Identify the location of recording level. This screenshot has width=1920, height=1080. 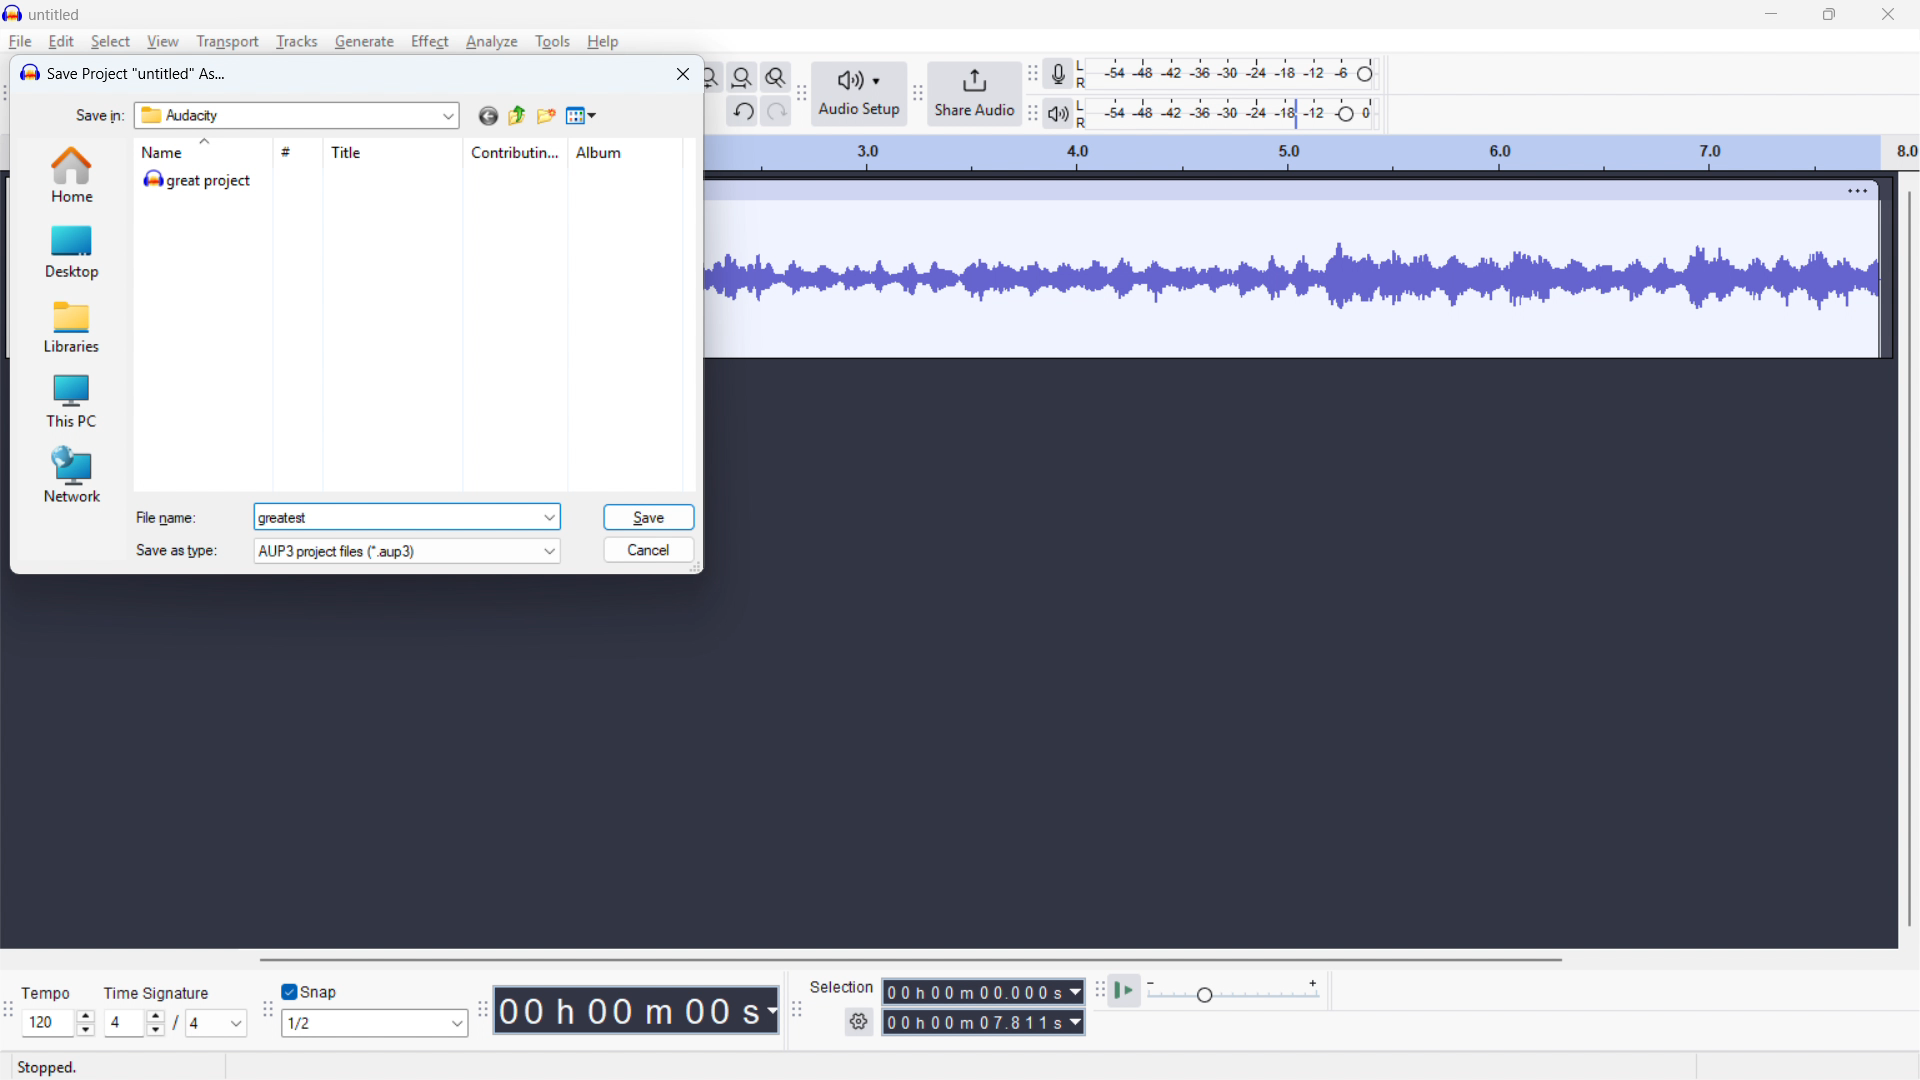
(1234, 73).